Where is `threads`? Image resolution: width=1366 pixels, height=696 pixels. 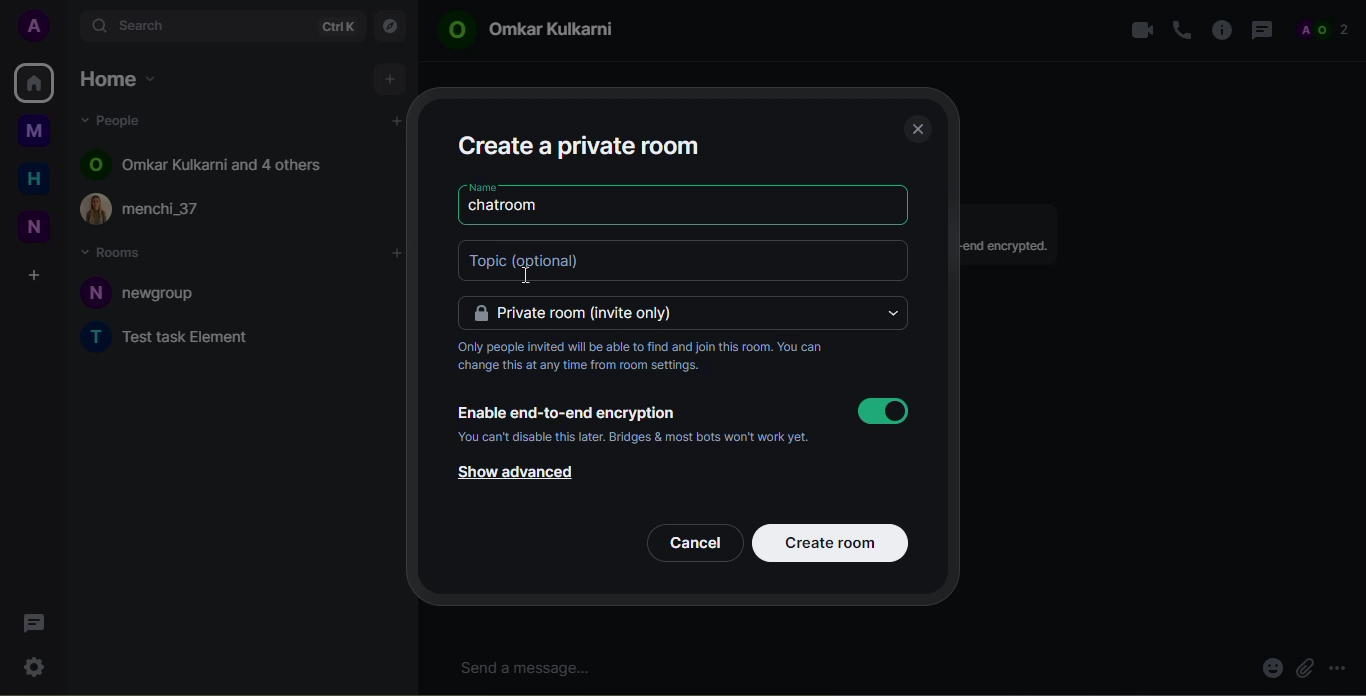 threads is located at coordinates (33, 623).